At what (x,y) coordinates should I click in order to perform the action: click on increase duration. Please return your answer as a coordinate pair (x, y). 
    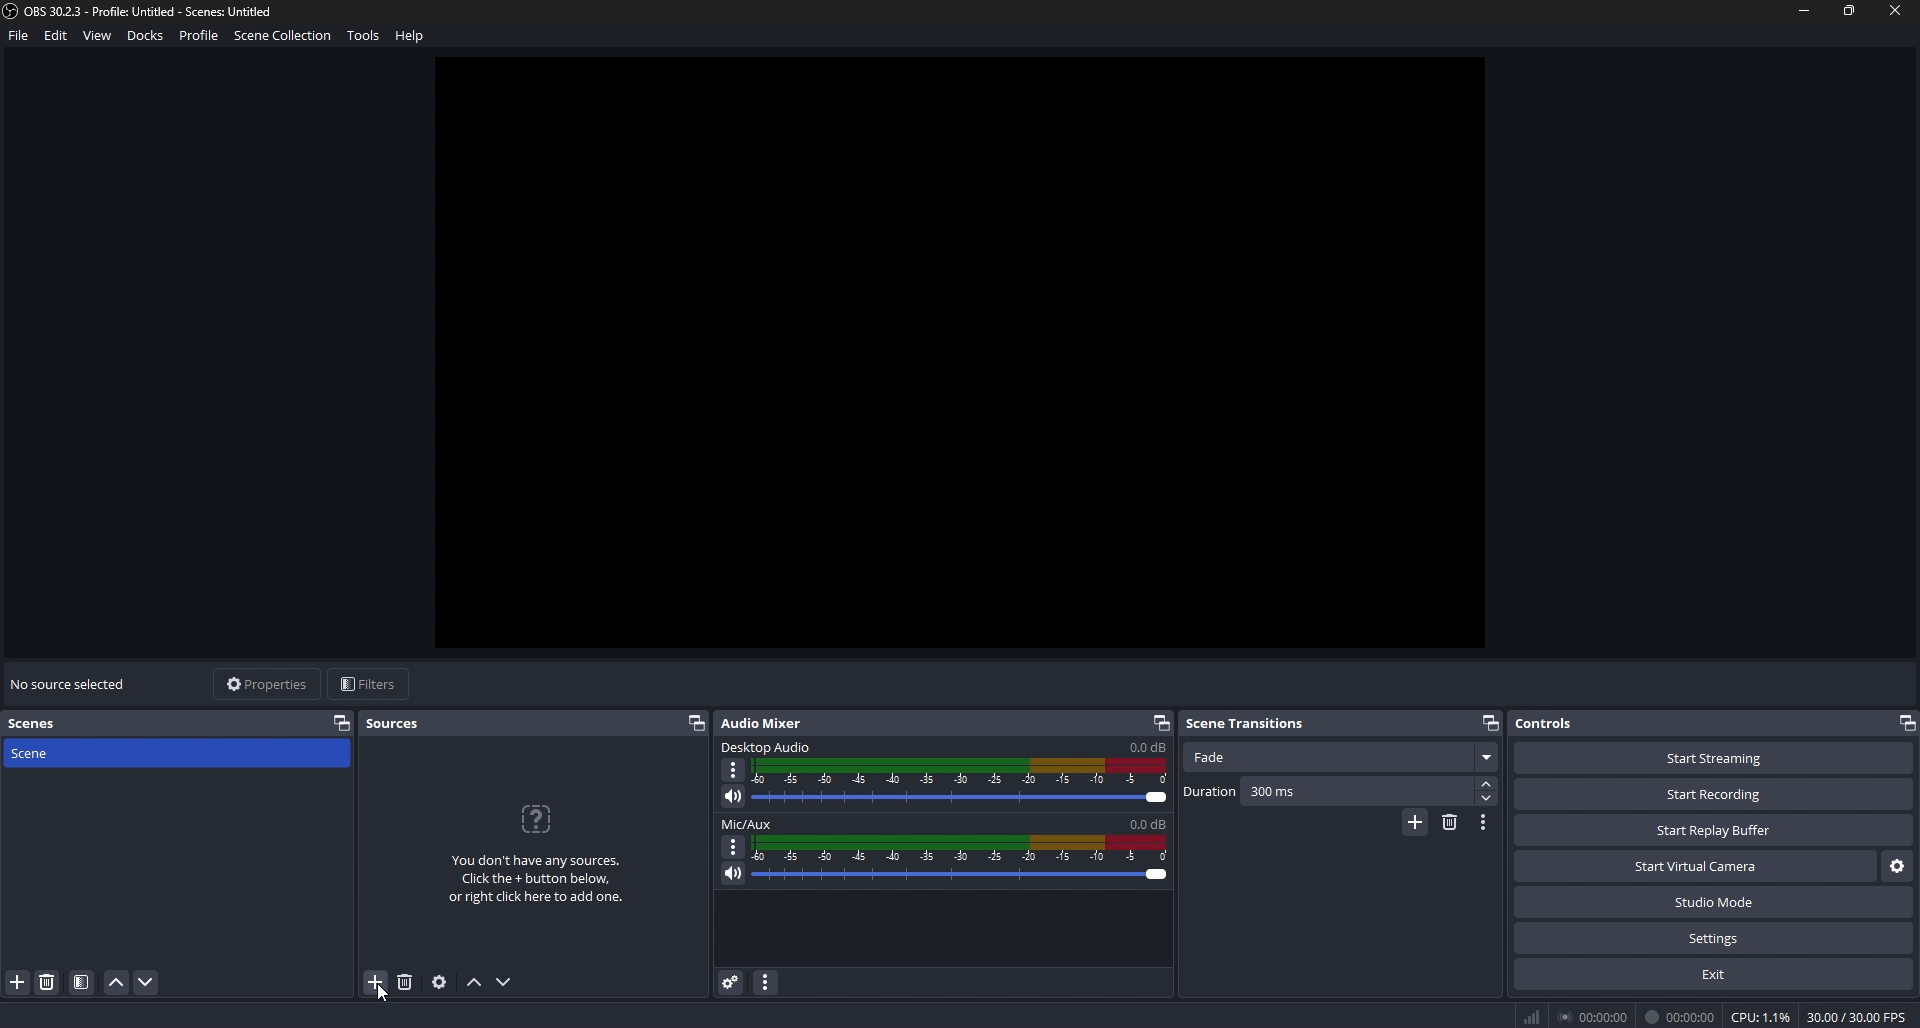
    Looking at the image, I should click on (1489, 782).